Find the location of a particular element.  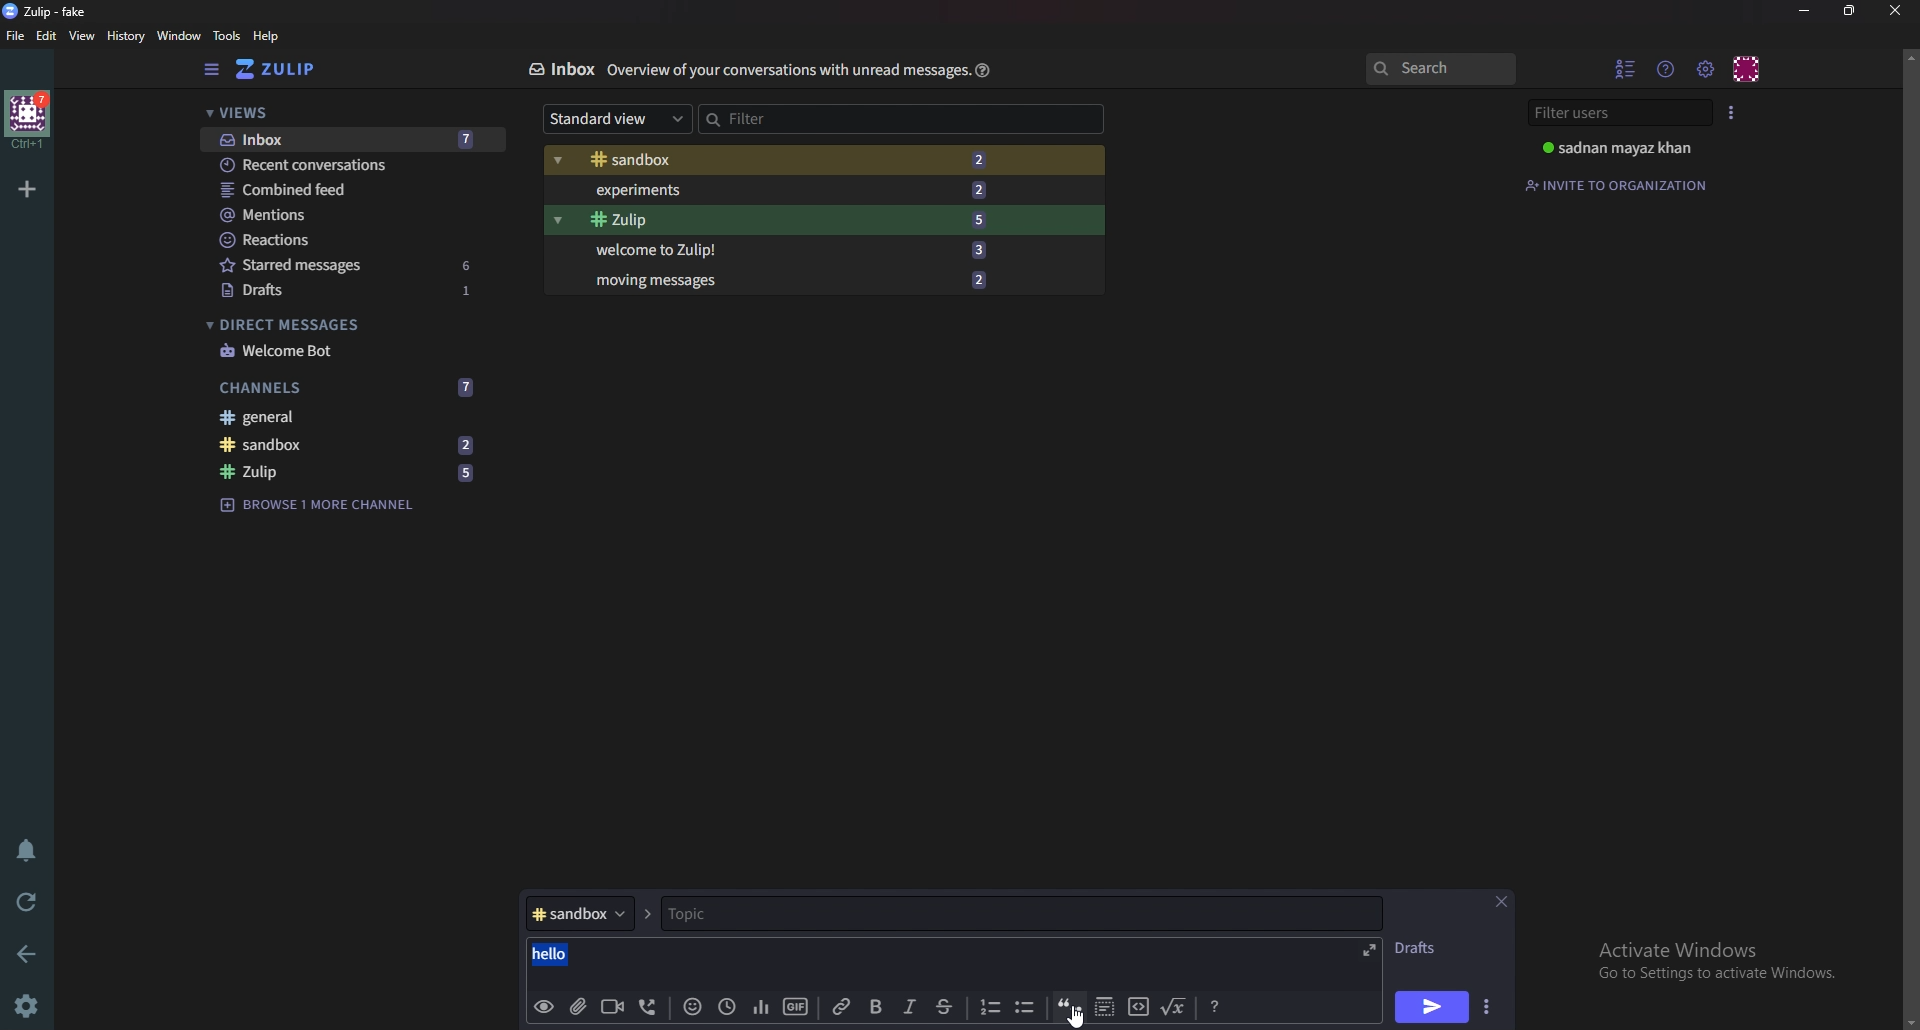

sidebar is located at coordinates (212, 70).